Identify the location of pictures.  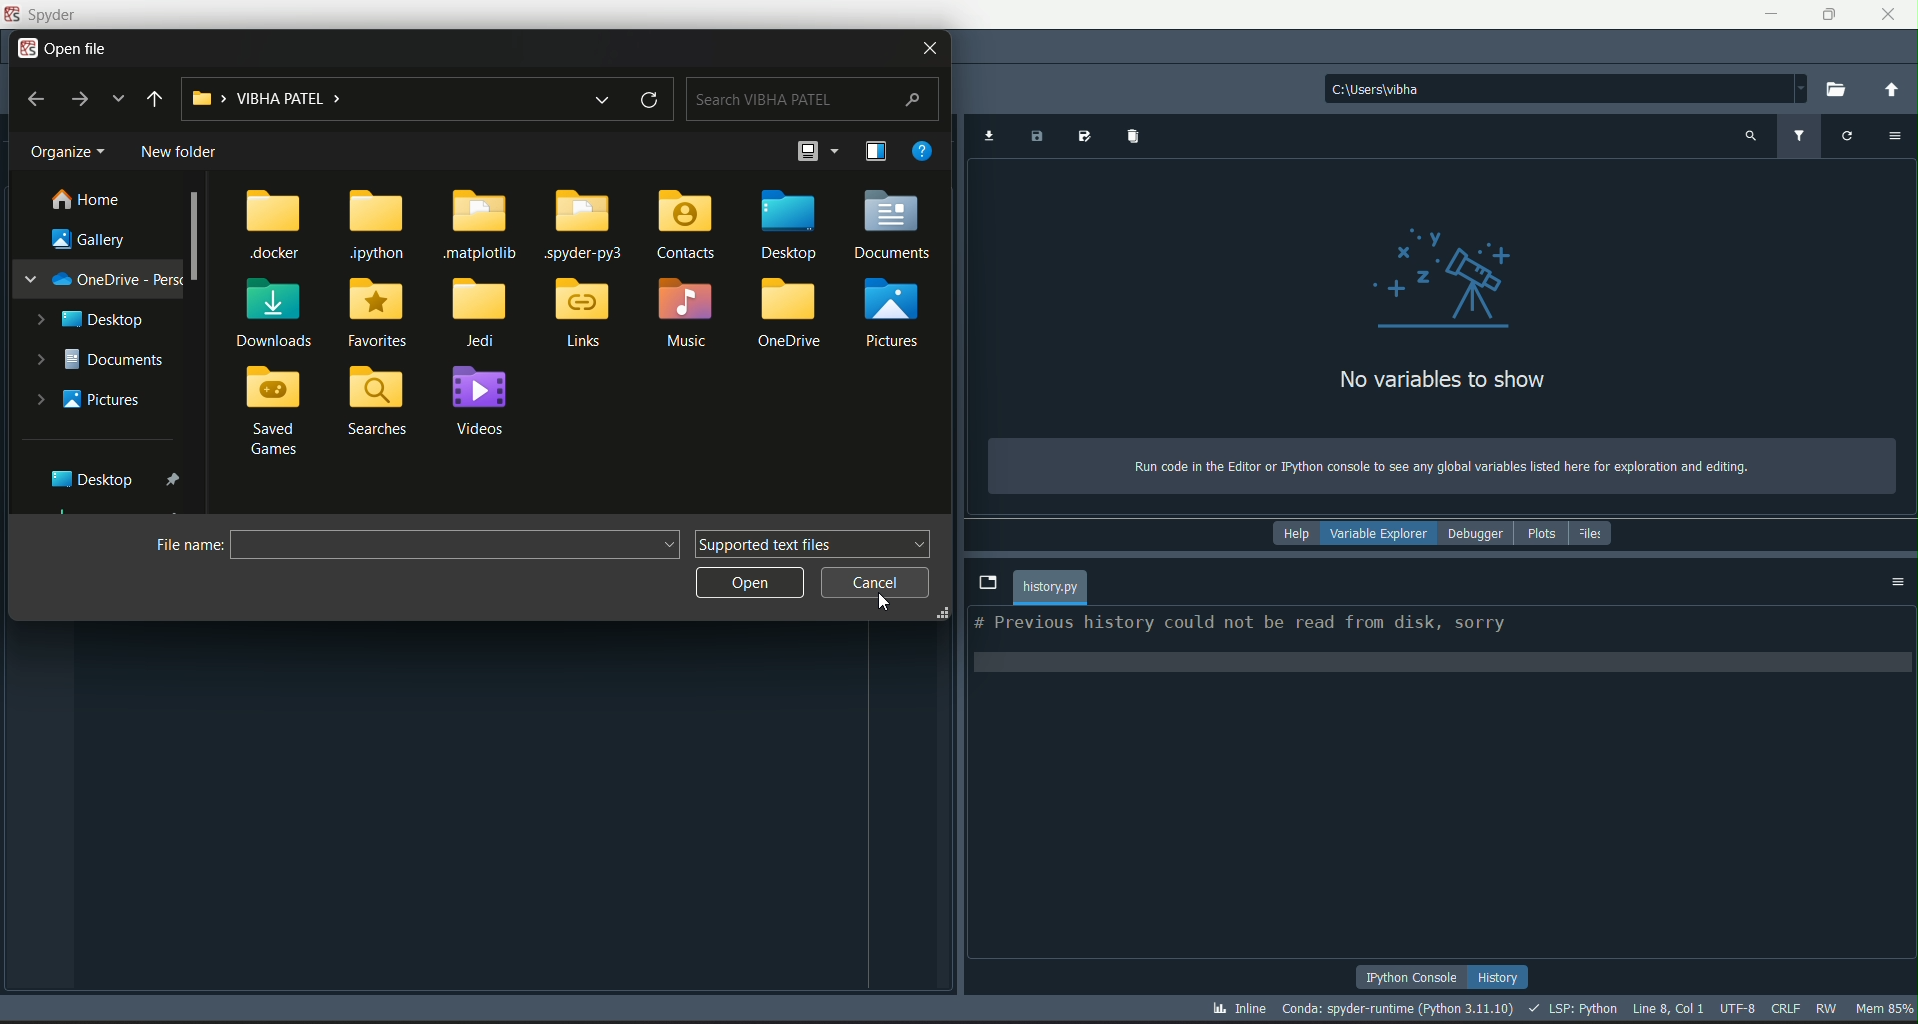
(91, 400).